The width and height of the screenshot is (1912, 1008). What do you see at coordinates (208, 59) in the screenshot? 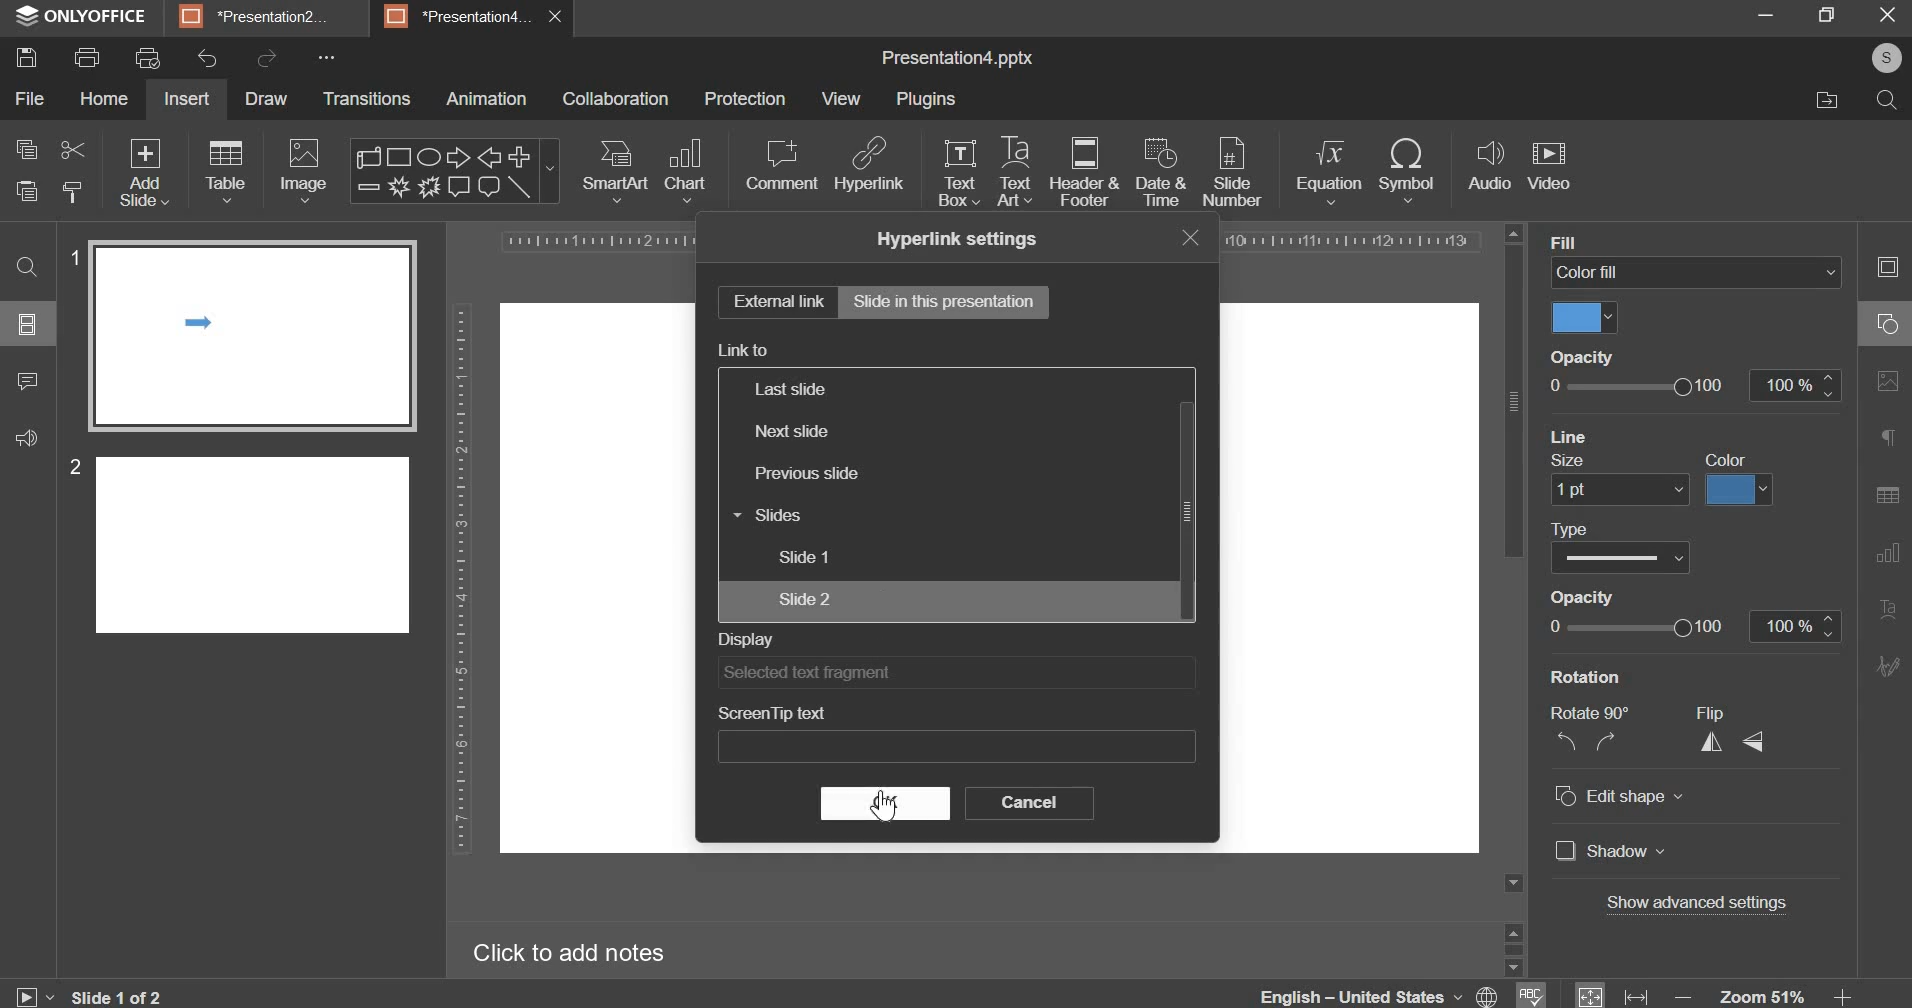
I see `undo` at bounding box center [208, 59].